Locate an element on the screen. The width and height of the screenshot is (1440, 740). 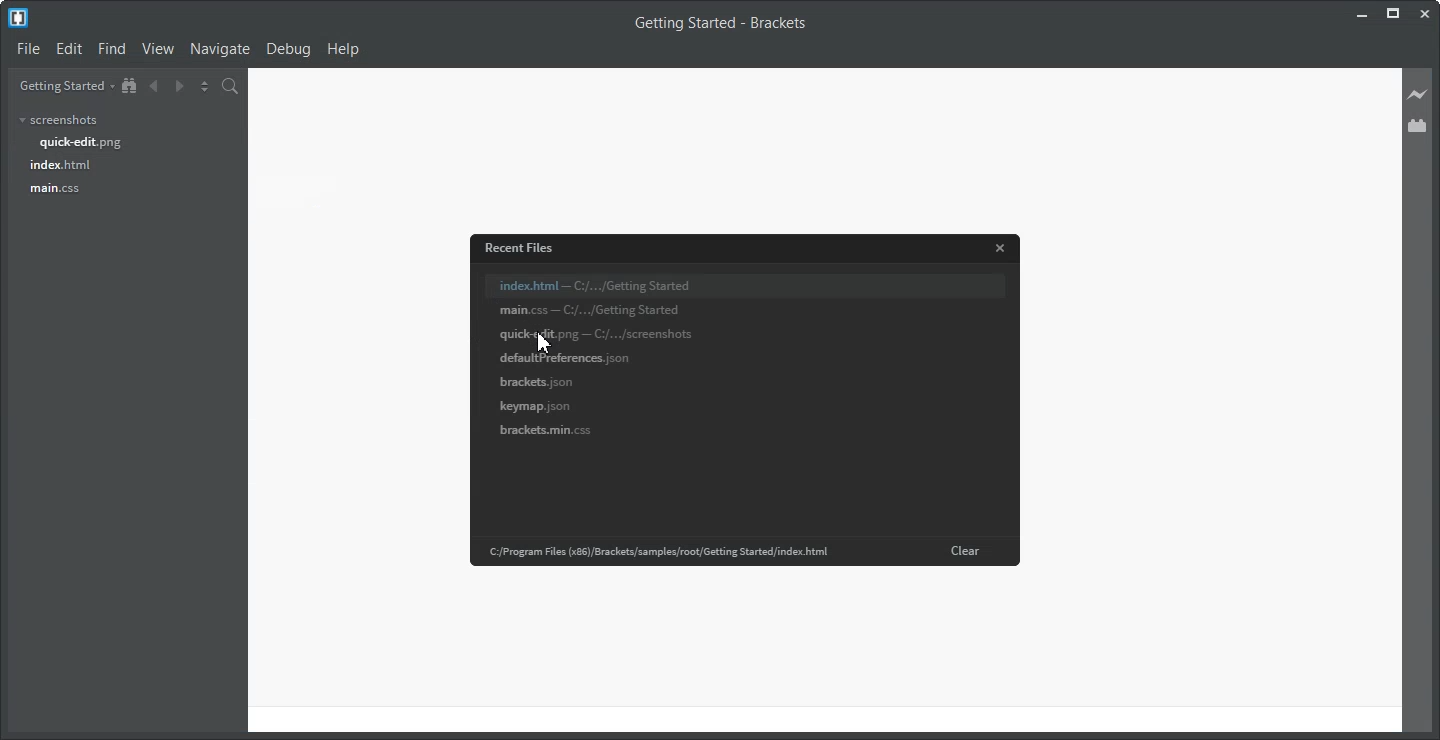
Program Files (x86) Brackets/samples/root/Getting Started/index html is located at coordinates (669, 549).